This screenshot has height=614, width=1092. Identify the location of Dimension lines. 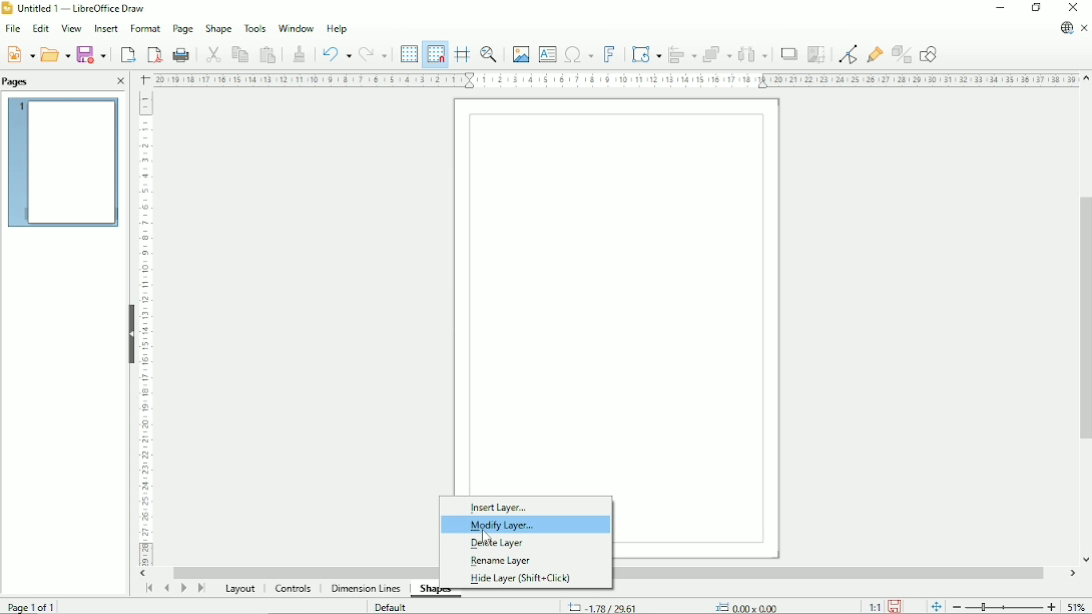
(367, 589).